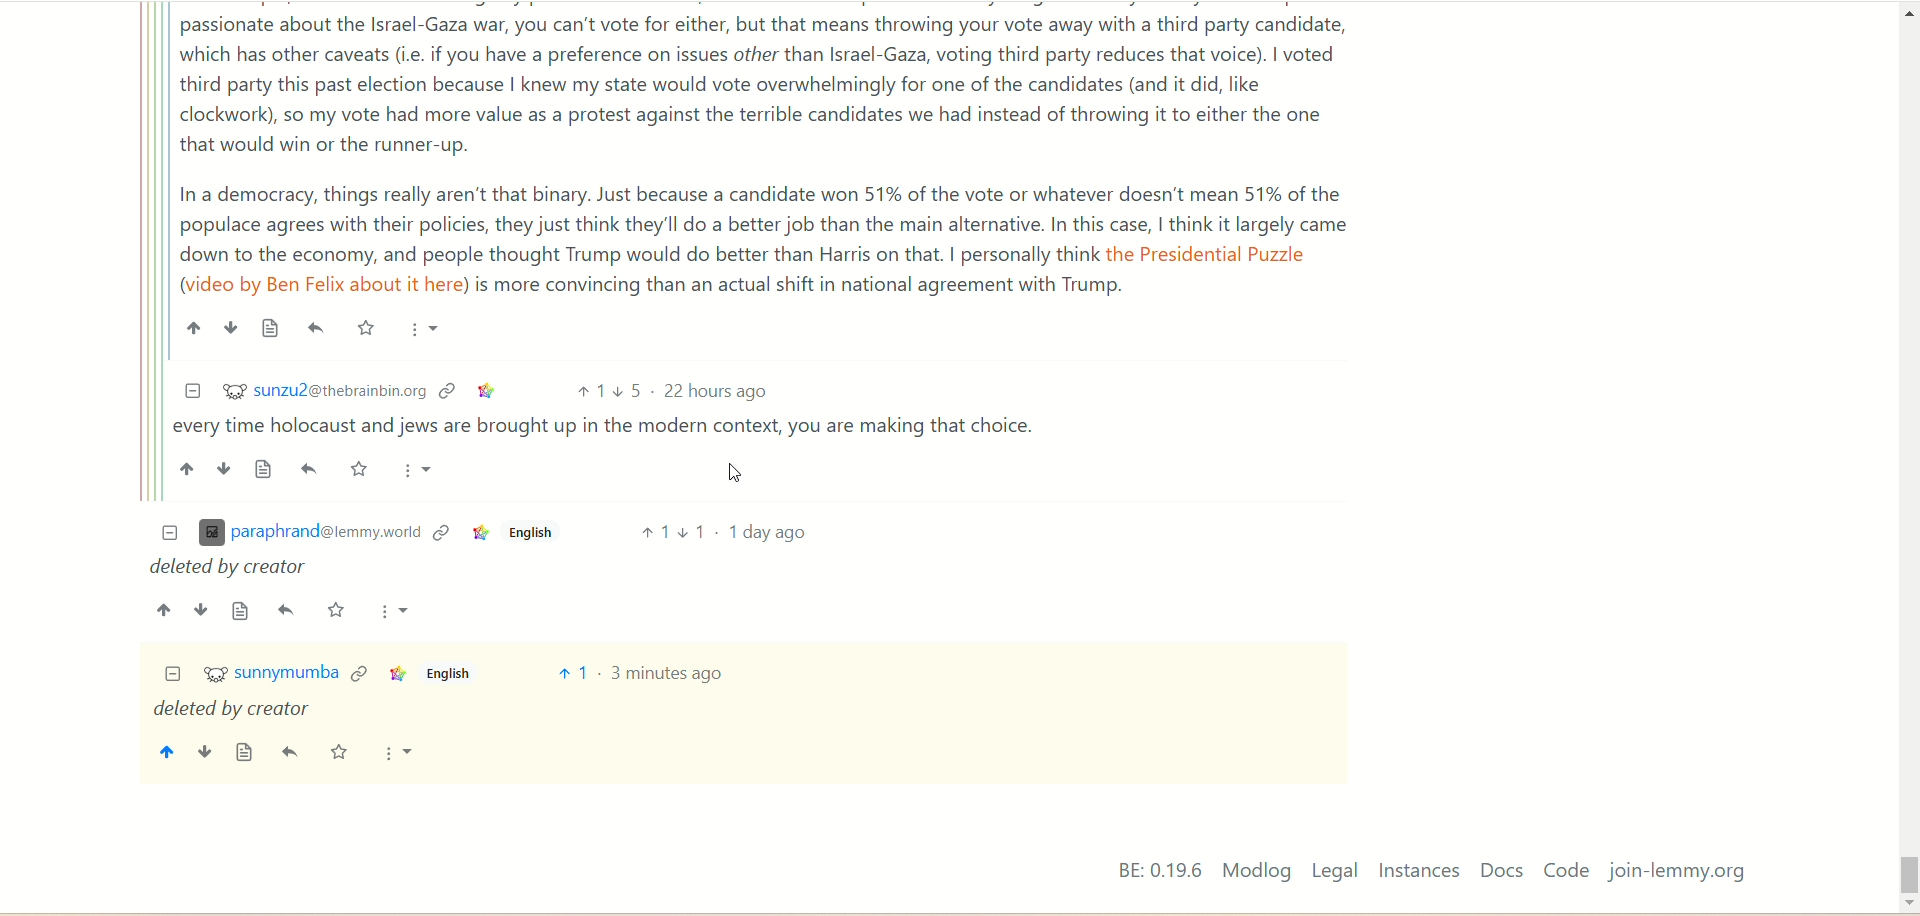 The height and width of the screenshot is (916, 1920). Describe the element at coordinates (589, 392) in the screenshot. I see `Upvote` at that location.